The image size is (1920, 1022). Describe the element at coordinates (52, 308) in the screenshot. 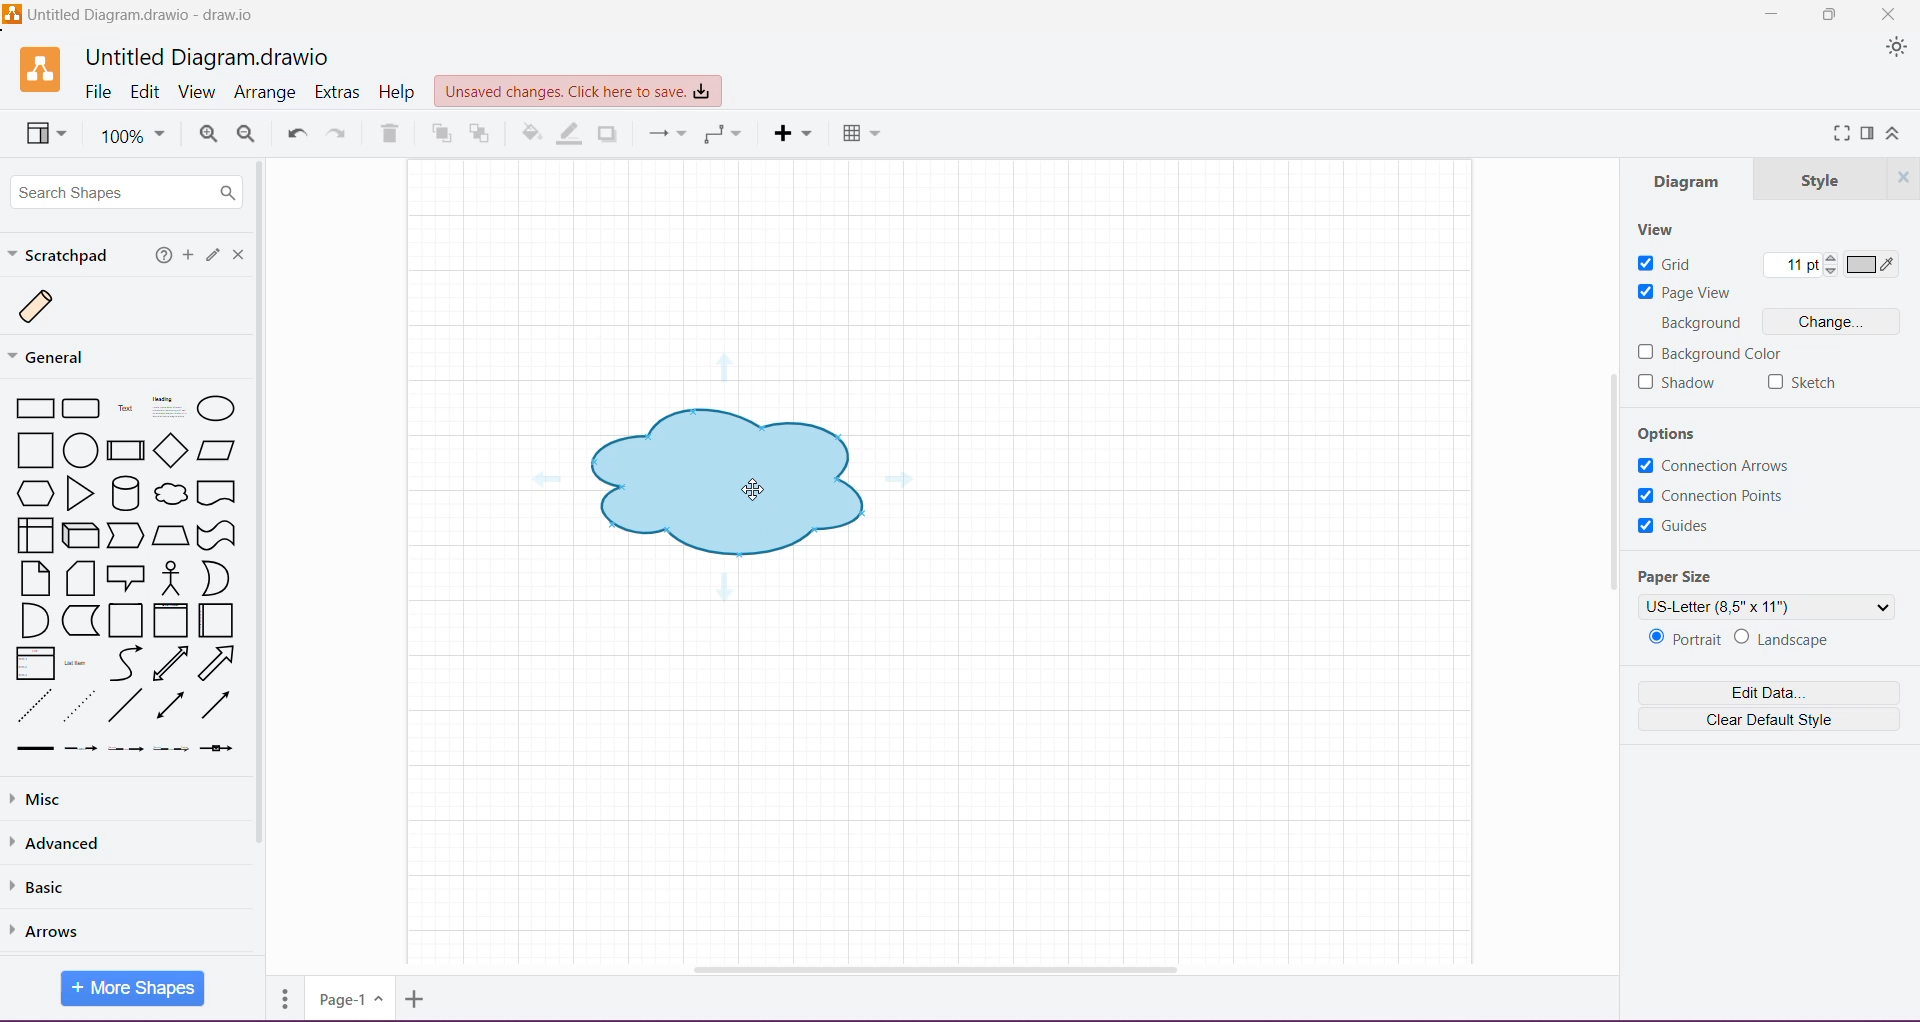

I see `Scratch Image` at that location.